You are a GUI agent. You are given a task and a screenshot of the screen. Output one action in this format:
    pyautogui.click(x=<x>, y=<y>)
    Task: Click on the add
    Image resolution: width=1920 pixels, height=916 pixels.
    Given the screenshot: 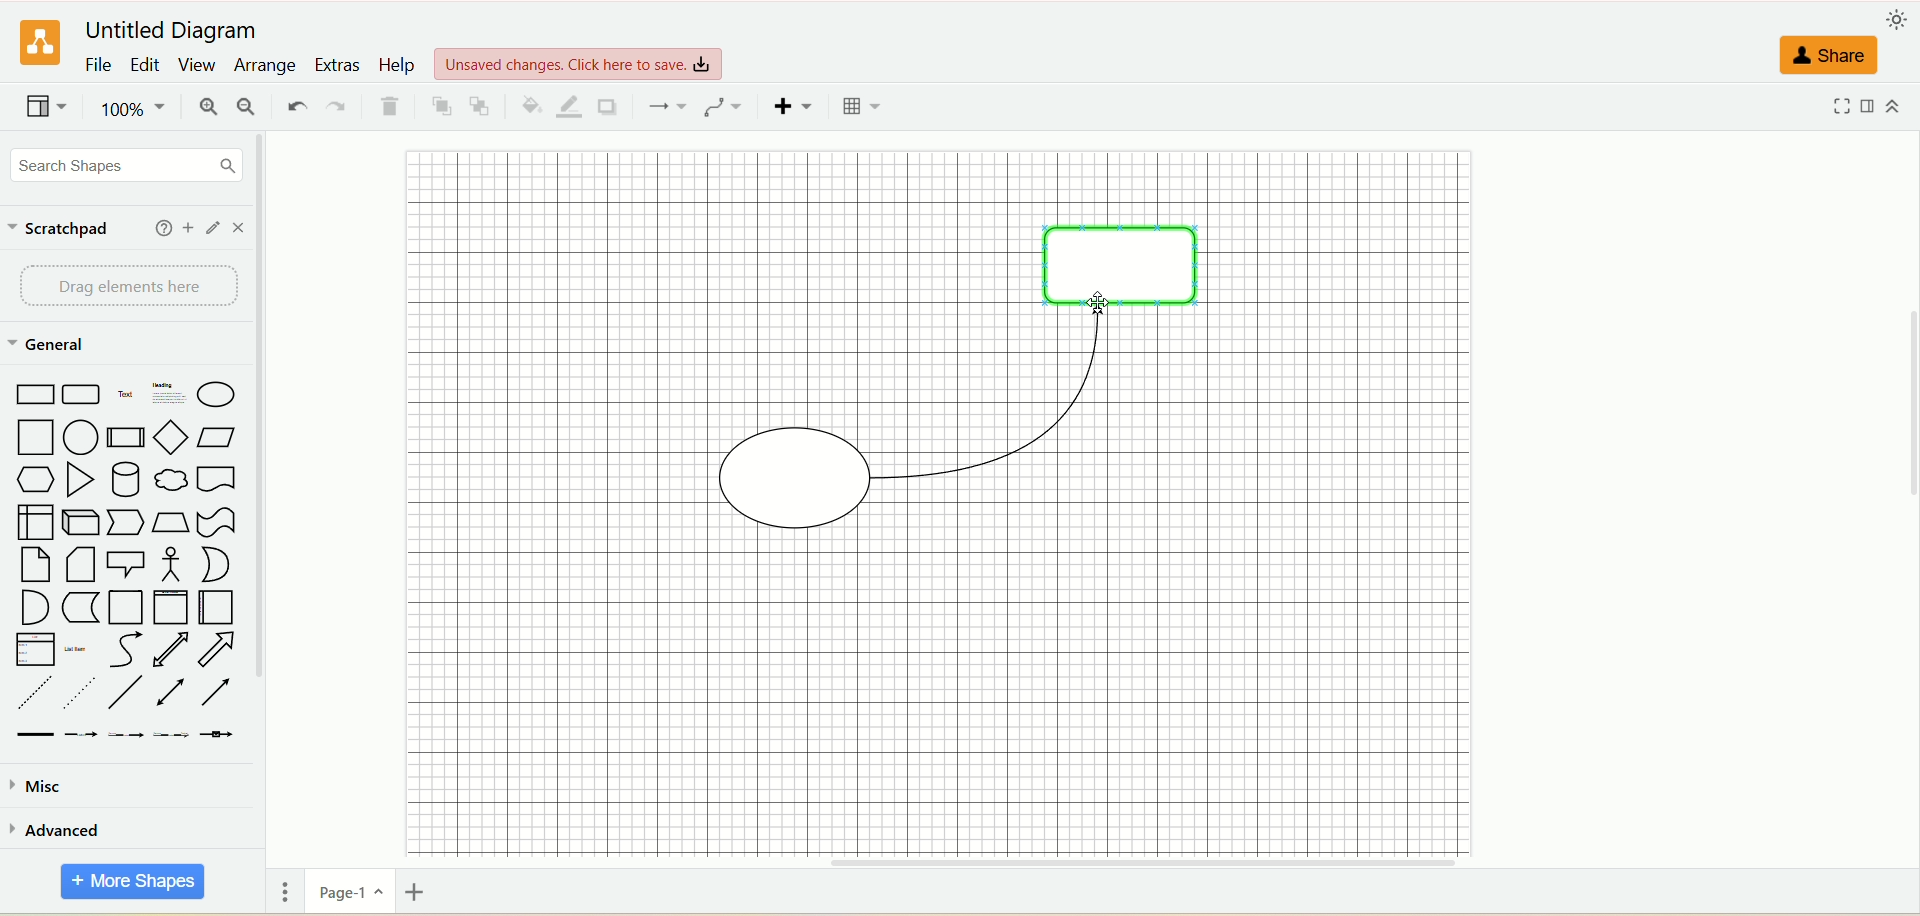 What is the action you would take?
    pyautogui.click(x=188, y=230)
    